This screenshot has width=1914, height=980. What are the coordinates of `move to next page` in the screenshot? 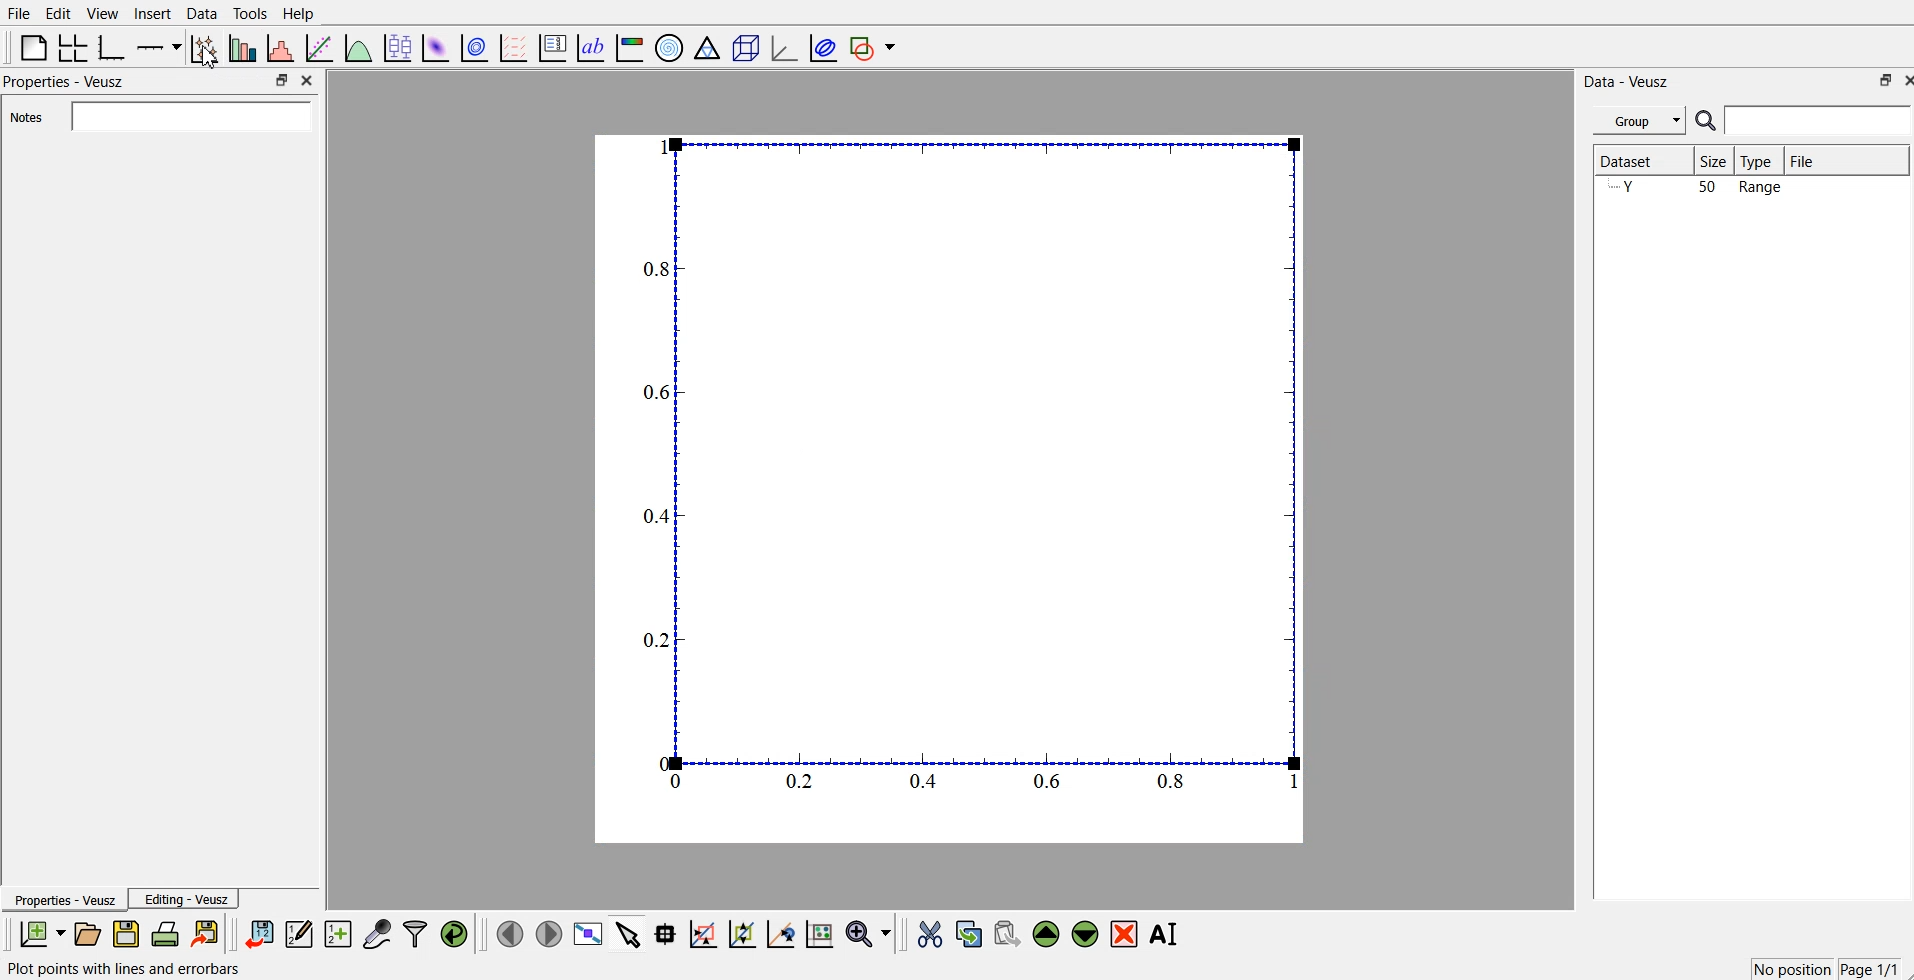 It's located at (548, 933).